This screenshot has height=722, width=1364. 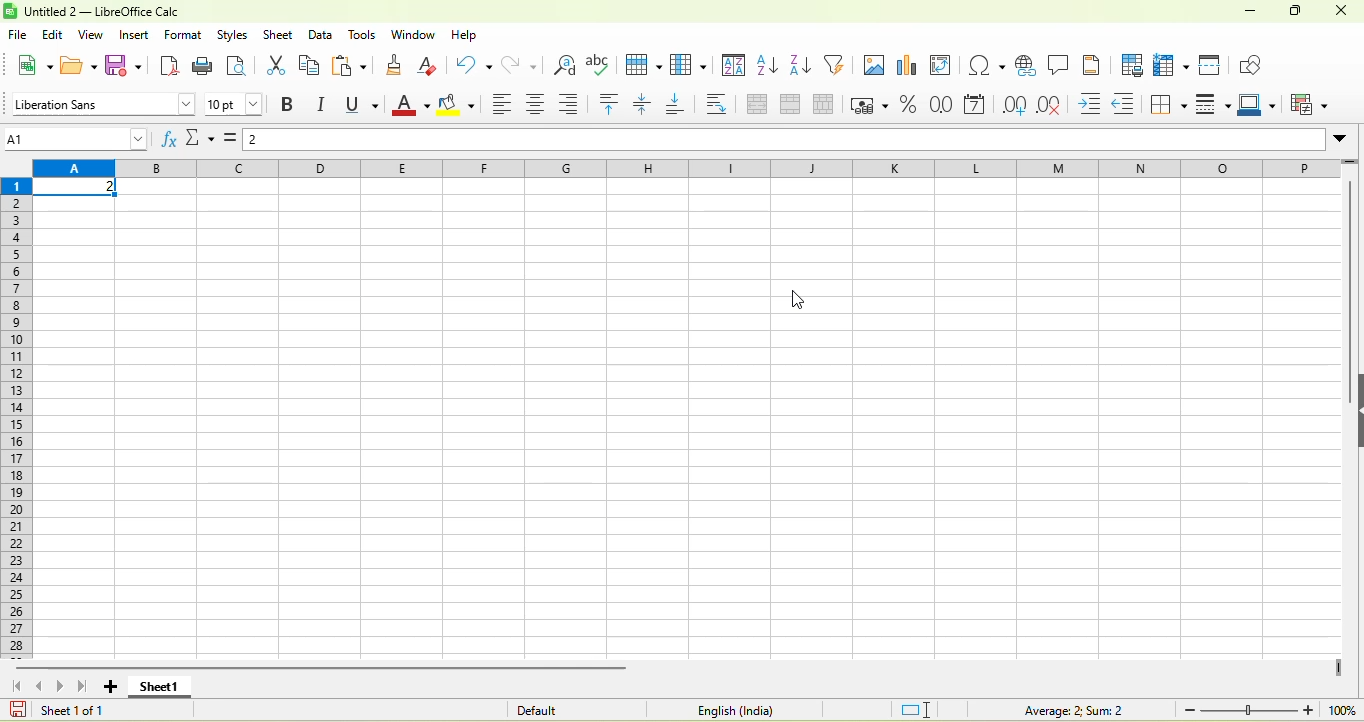 I want to click on name box, so click(x=78, y=138).